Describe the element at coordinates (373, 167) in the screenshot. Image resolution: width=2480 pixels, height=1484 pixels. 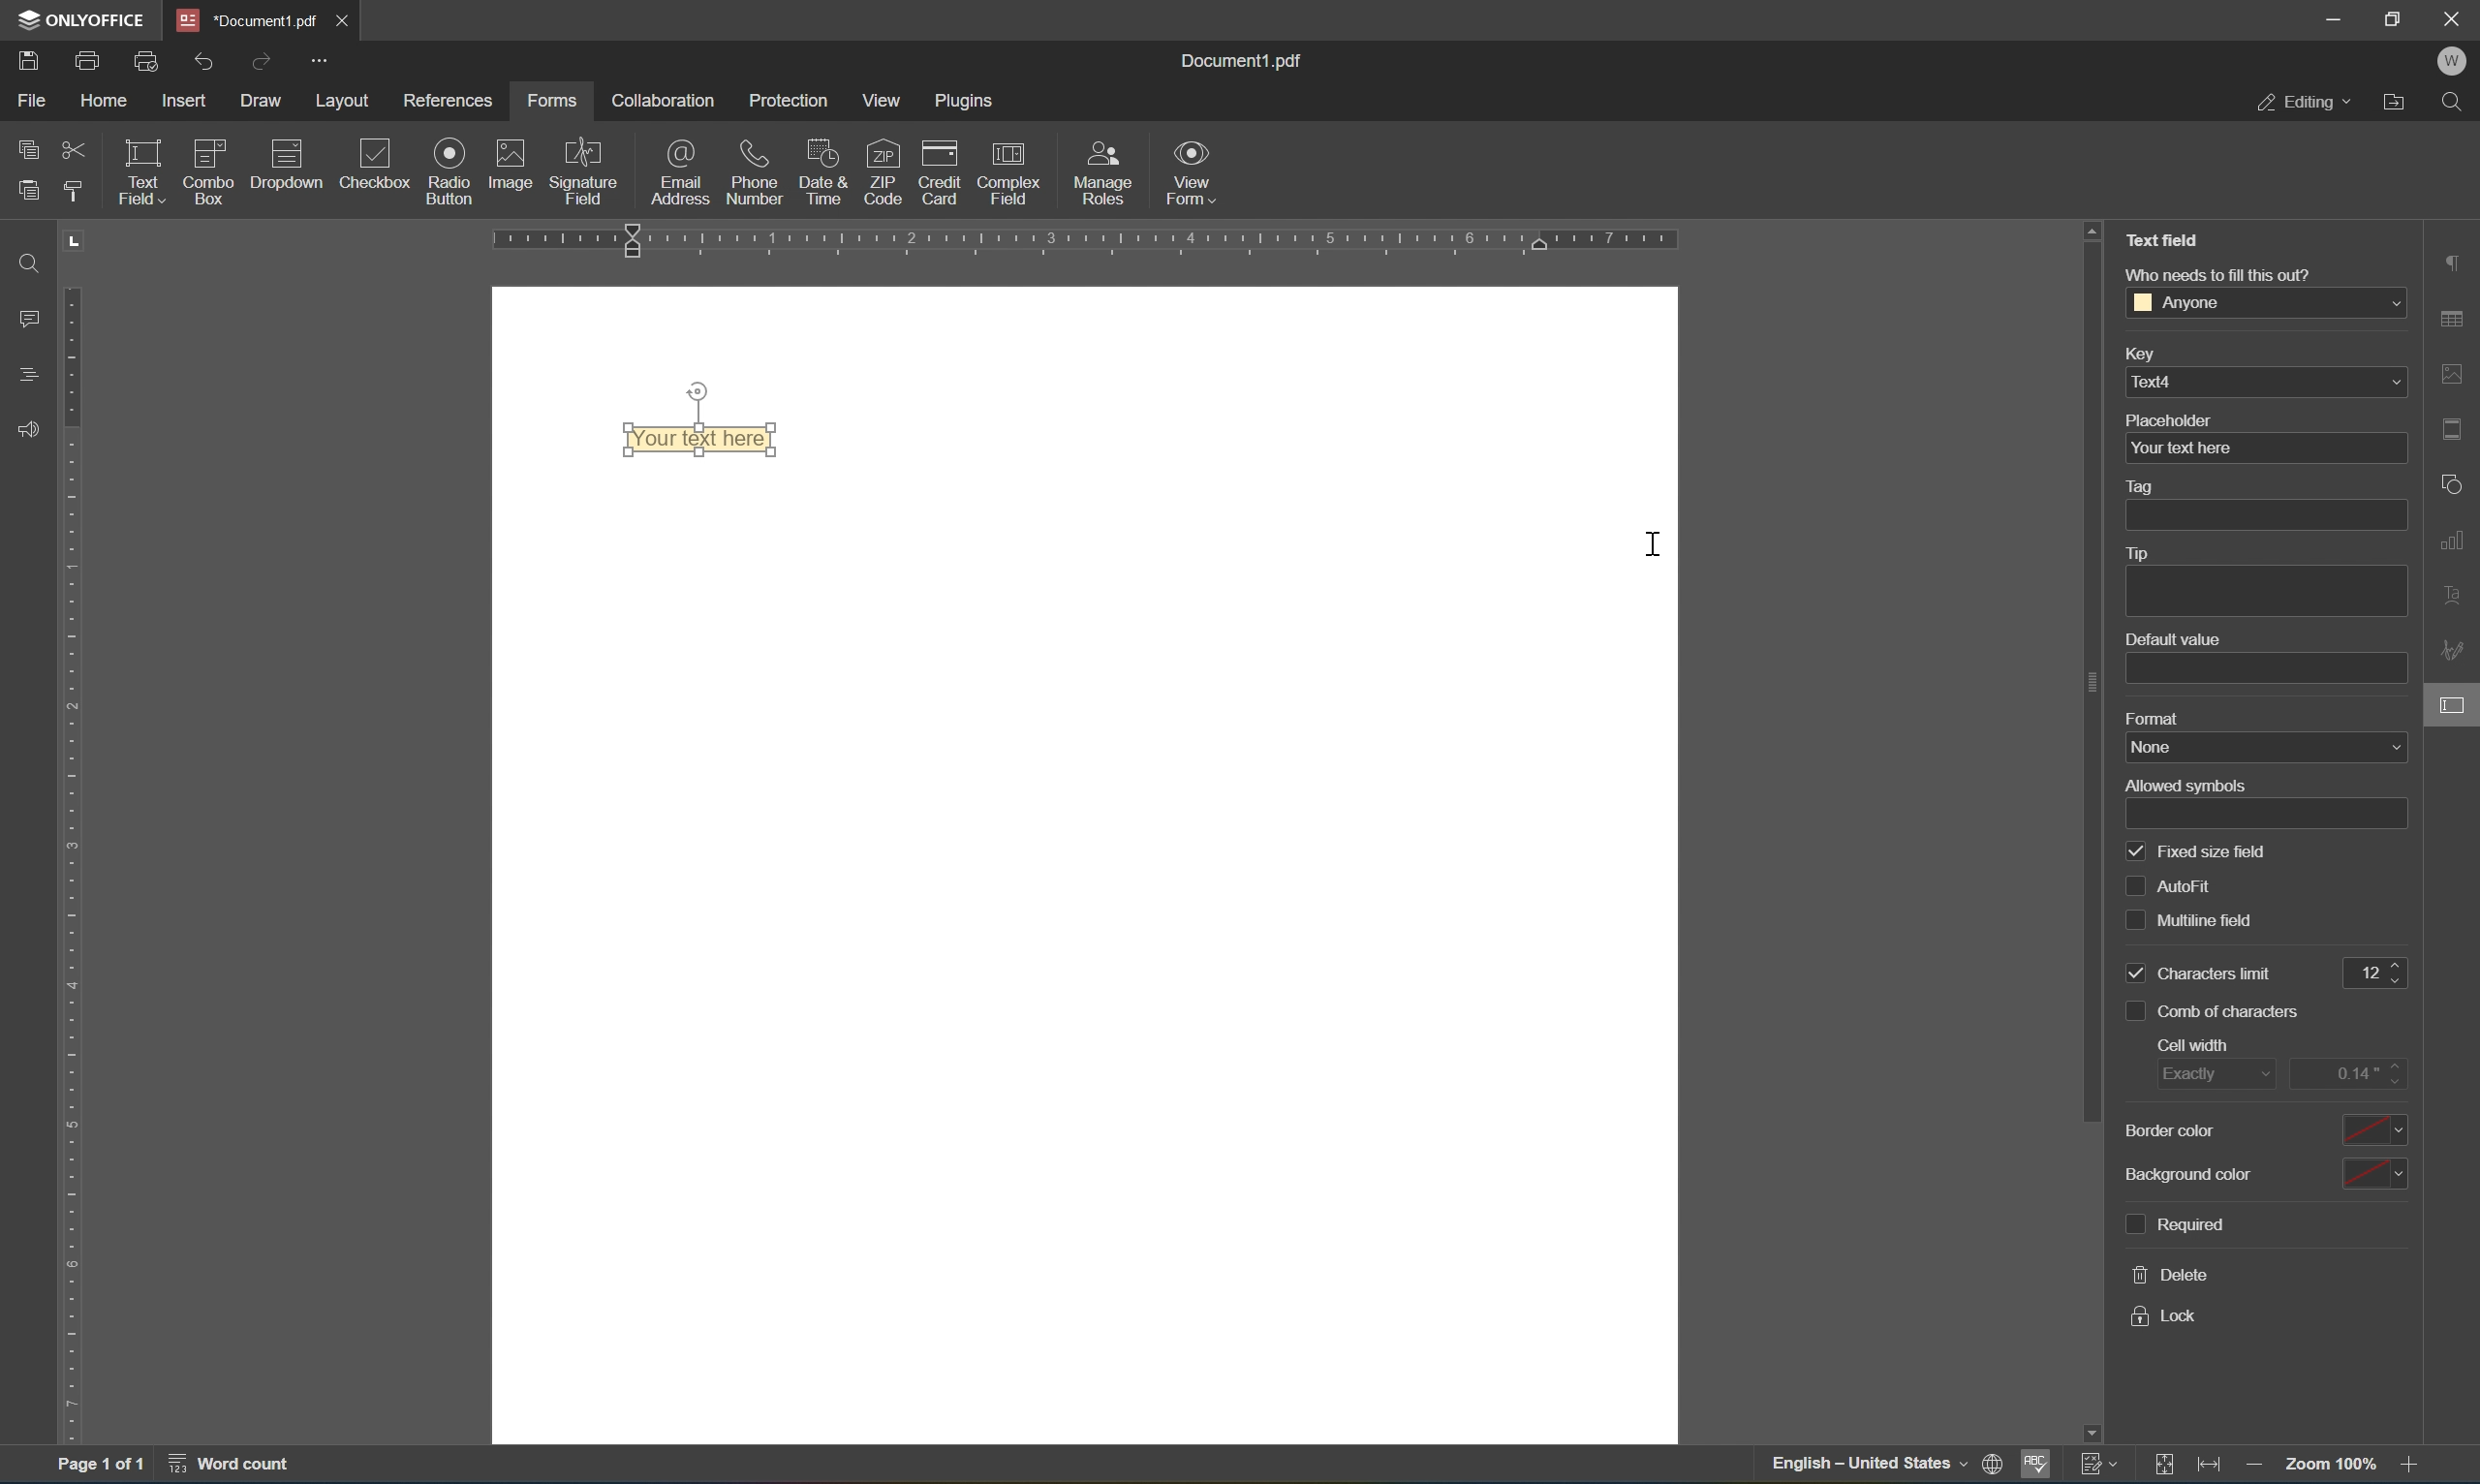
I see `checkbox` at that location.